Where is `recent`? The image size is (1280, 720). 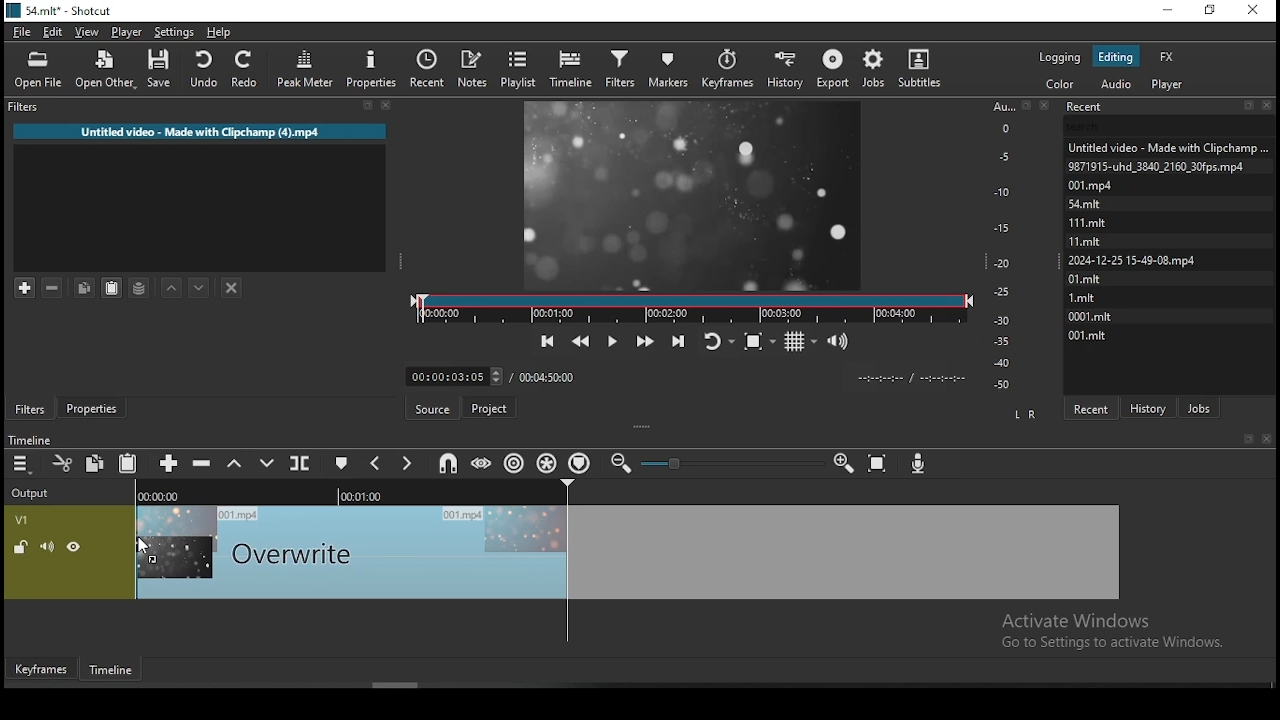 recent is located at coordinates (431, 68).